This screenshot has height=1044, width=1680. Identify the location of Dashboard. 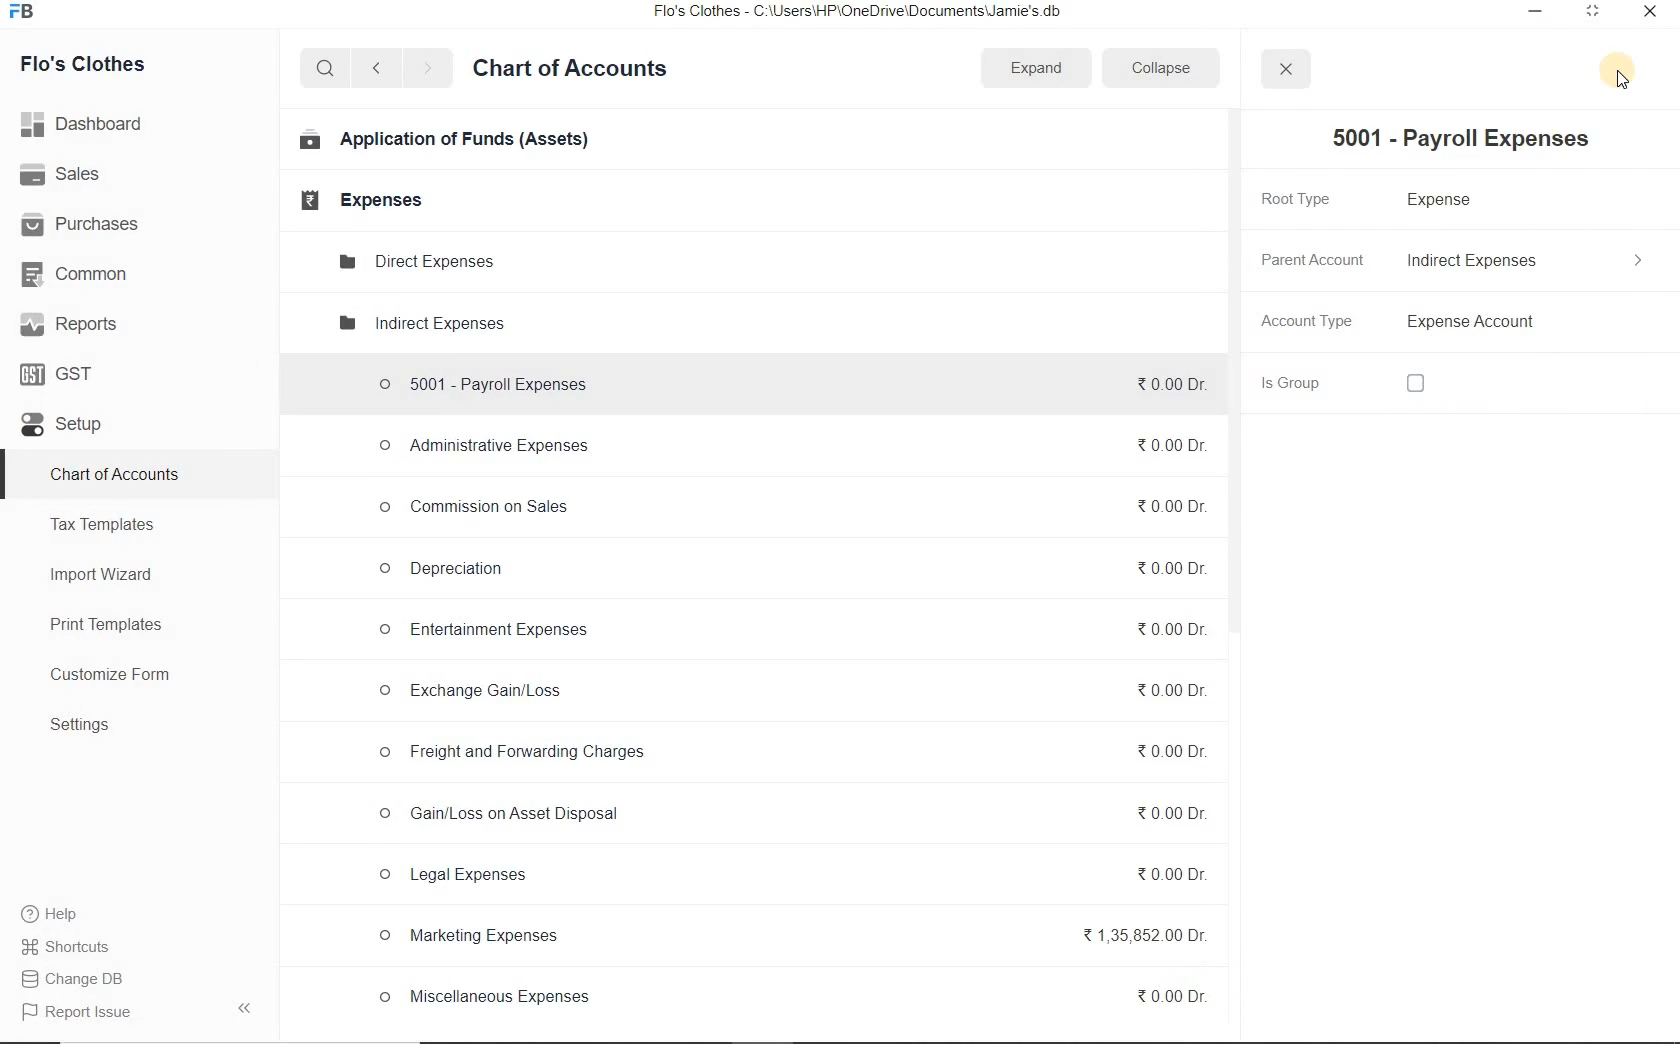
(86, 122).